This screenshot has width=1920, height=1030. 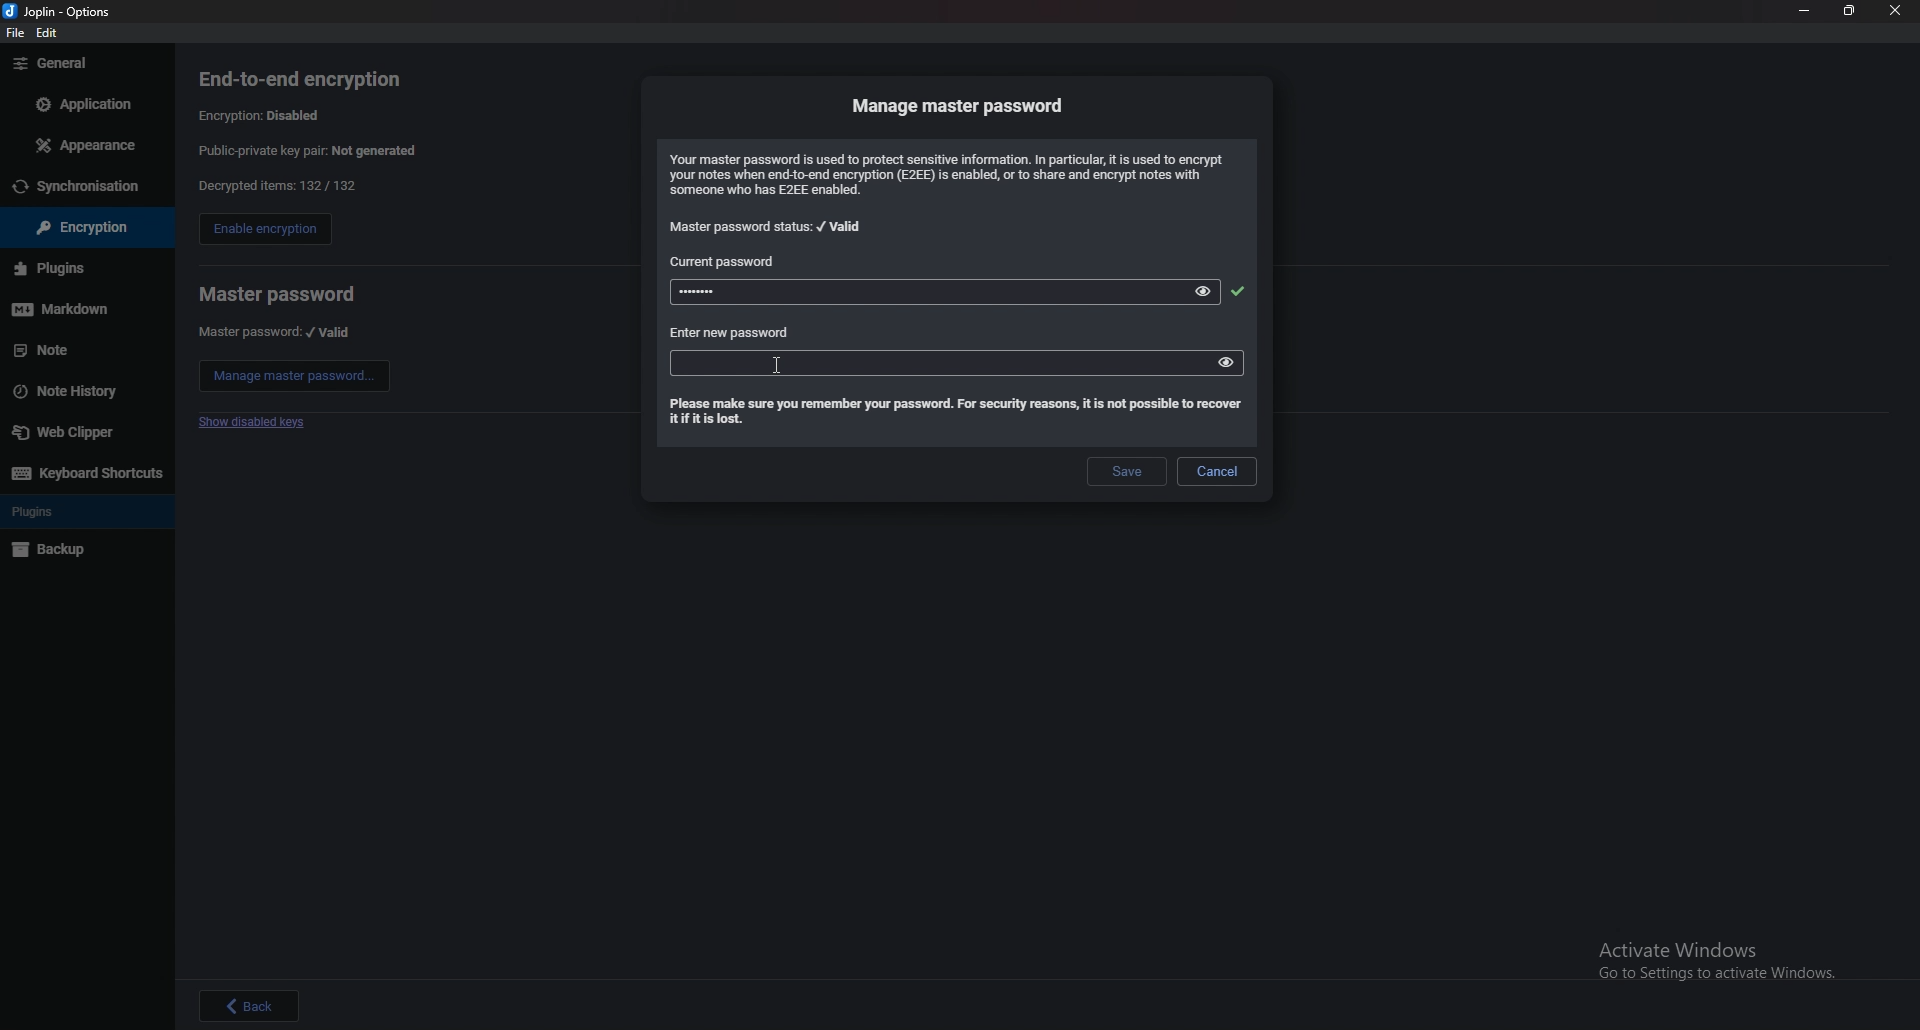 I want to click on general, so click(x=84, y=64).